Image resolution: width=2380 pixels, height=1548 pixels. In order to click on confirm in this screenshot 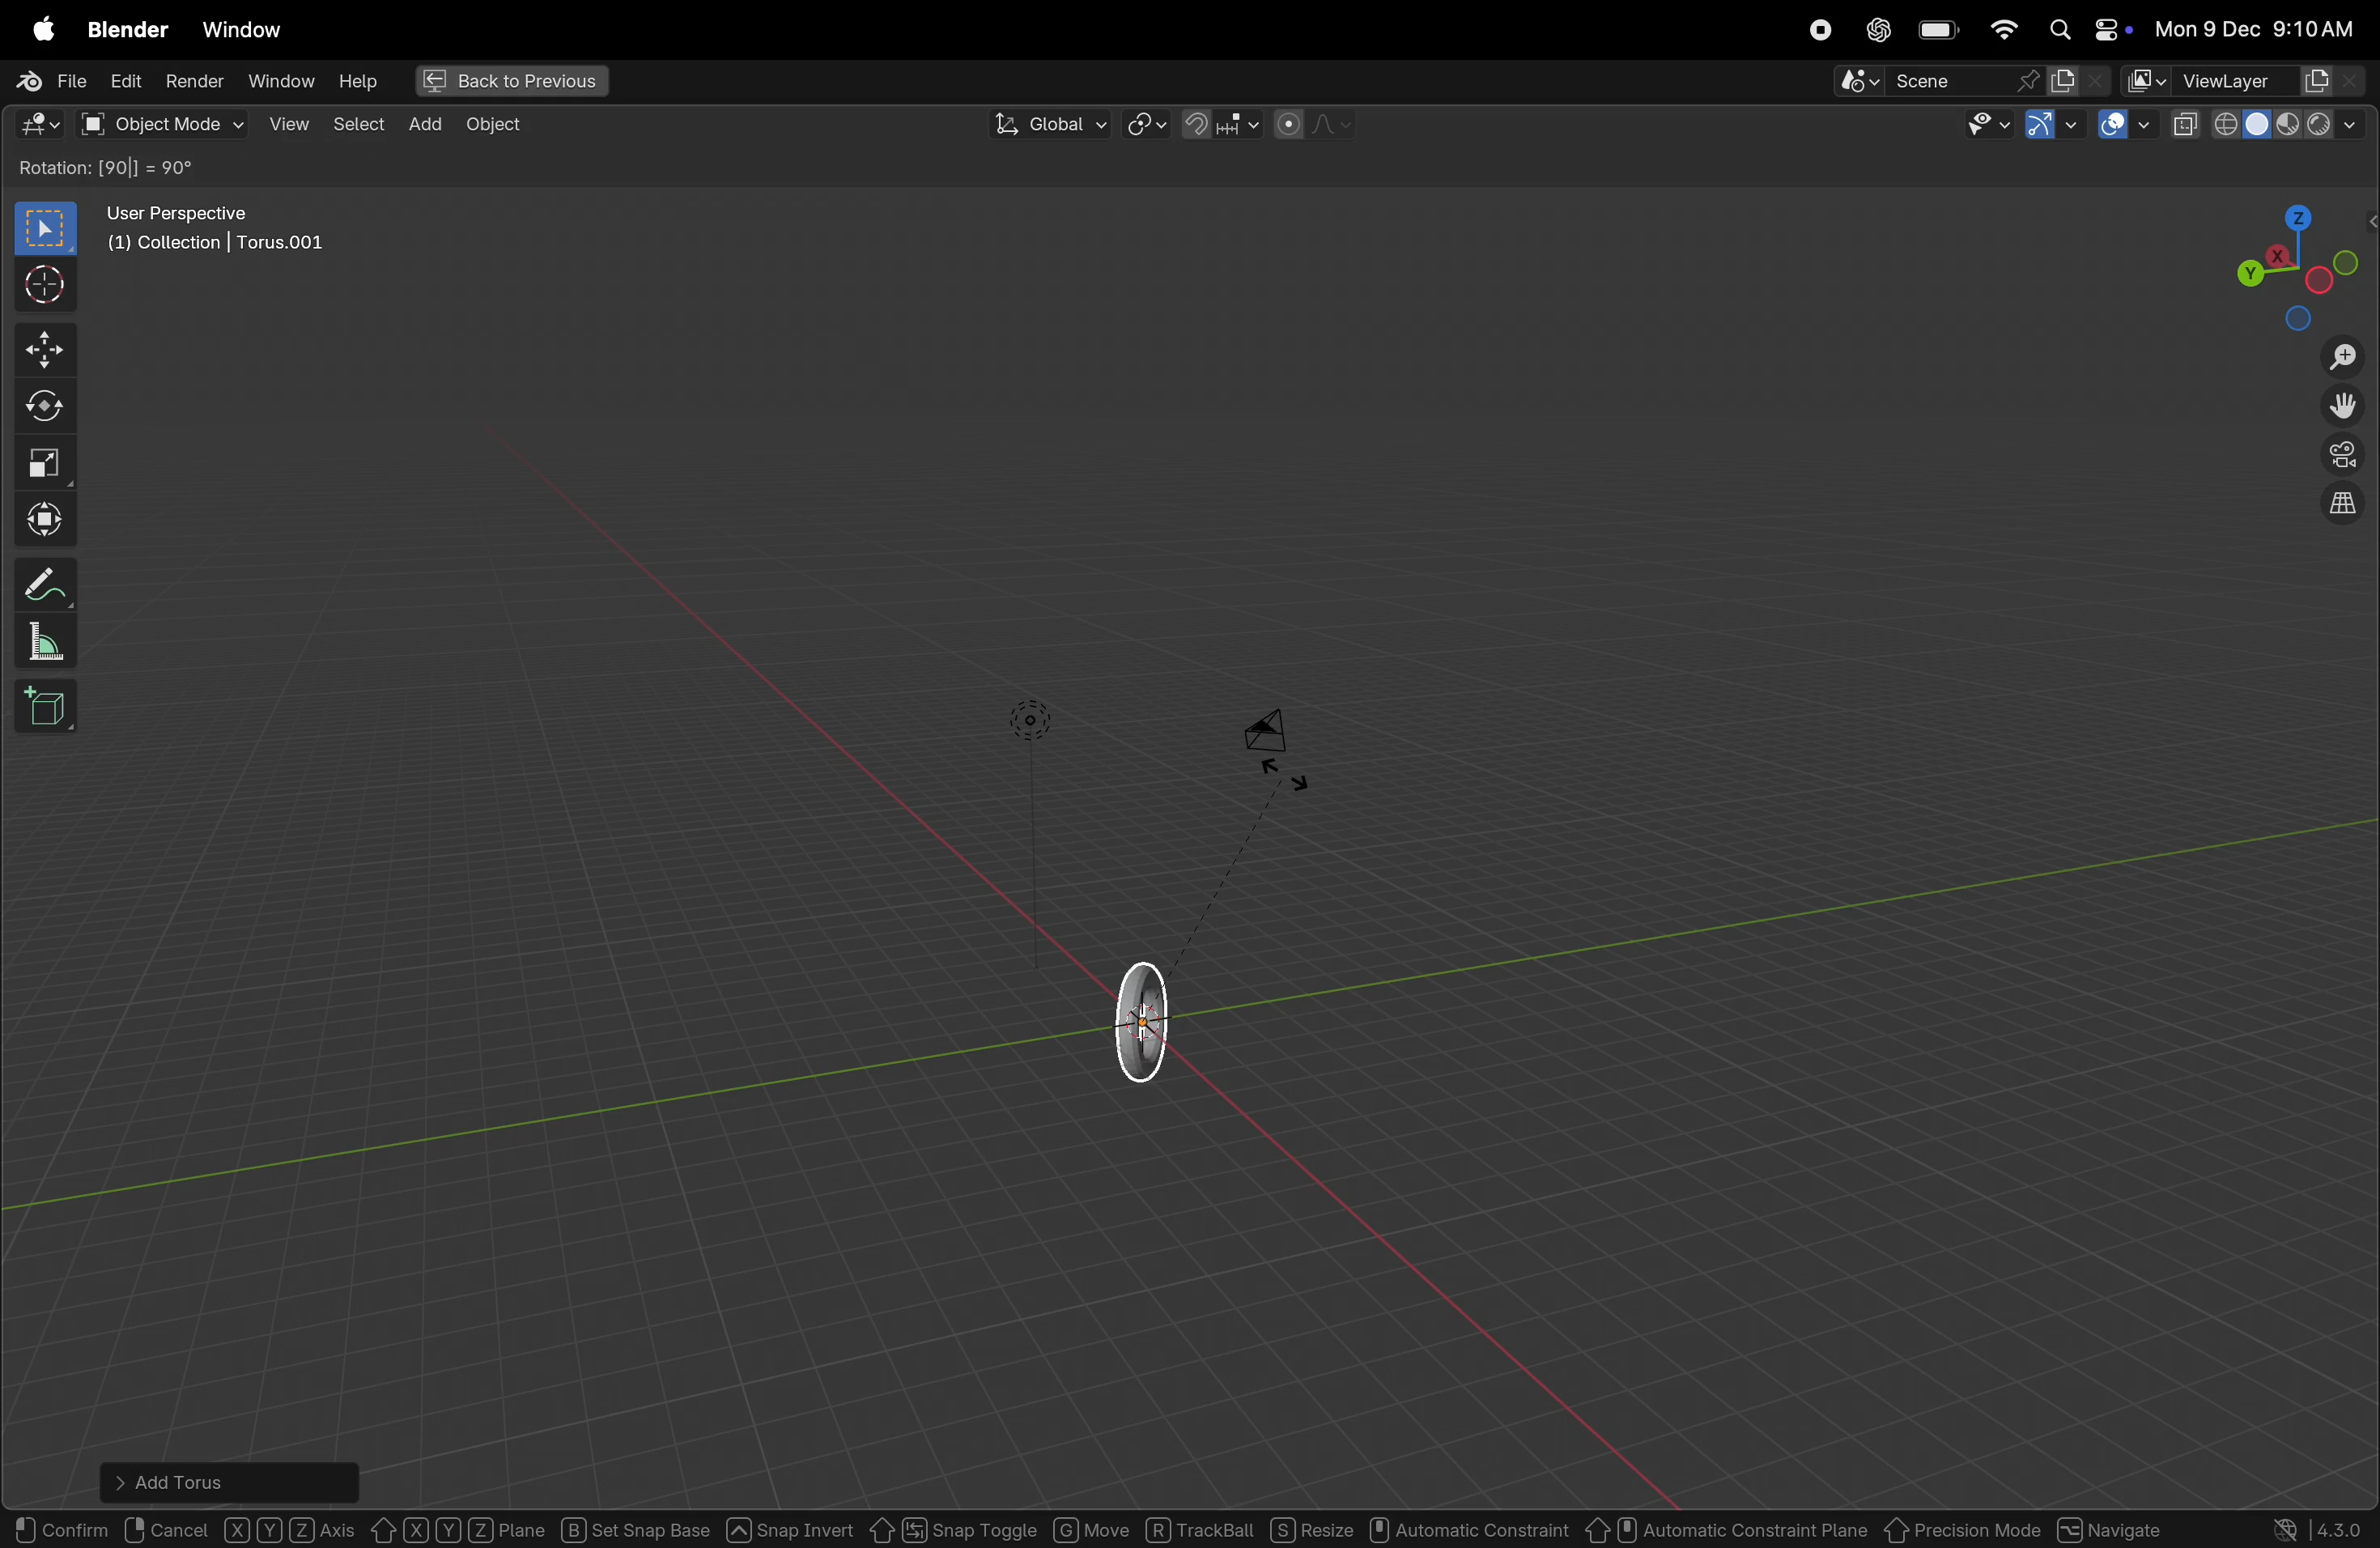, I will do `click(62, 1525)`.